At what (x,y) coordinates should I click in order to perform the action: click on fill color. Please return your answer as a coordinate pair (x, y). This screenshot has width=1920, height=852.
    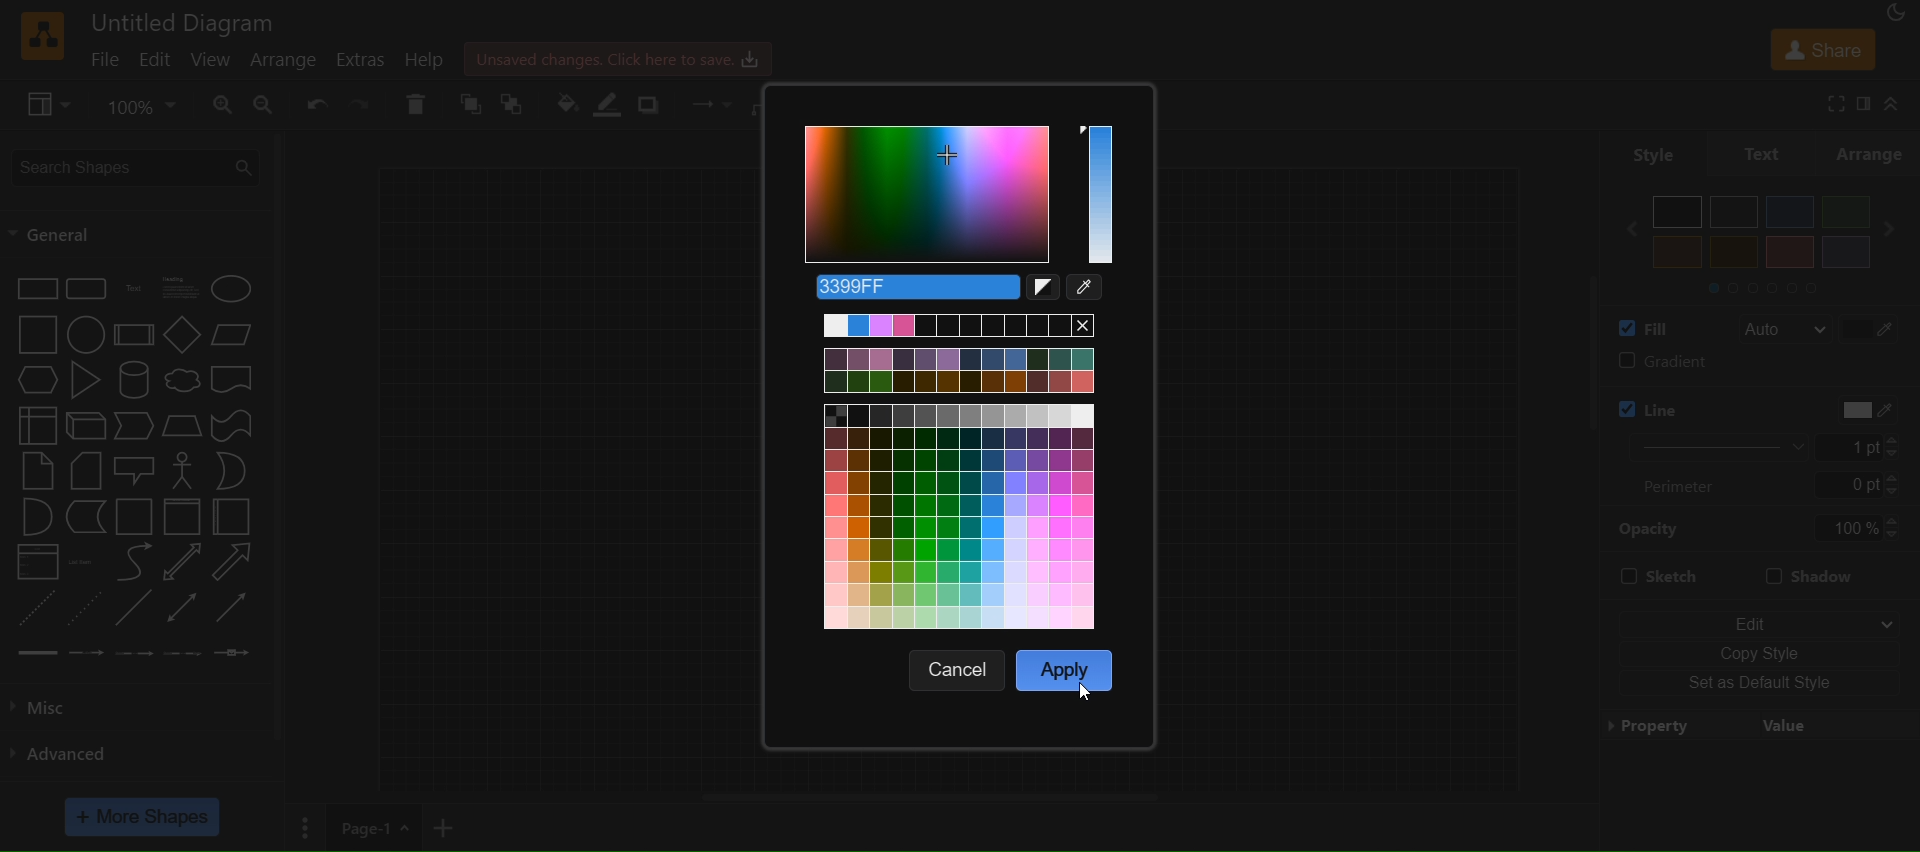
    Looking at the image, I should click on (566, 102).